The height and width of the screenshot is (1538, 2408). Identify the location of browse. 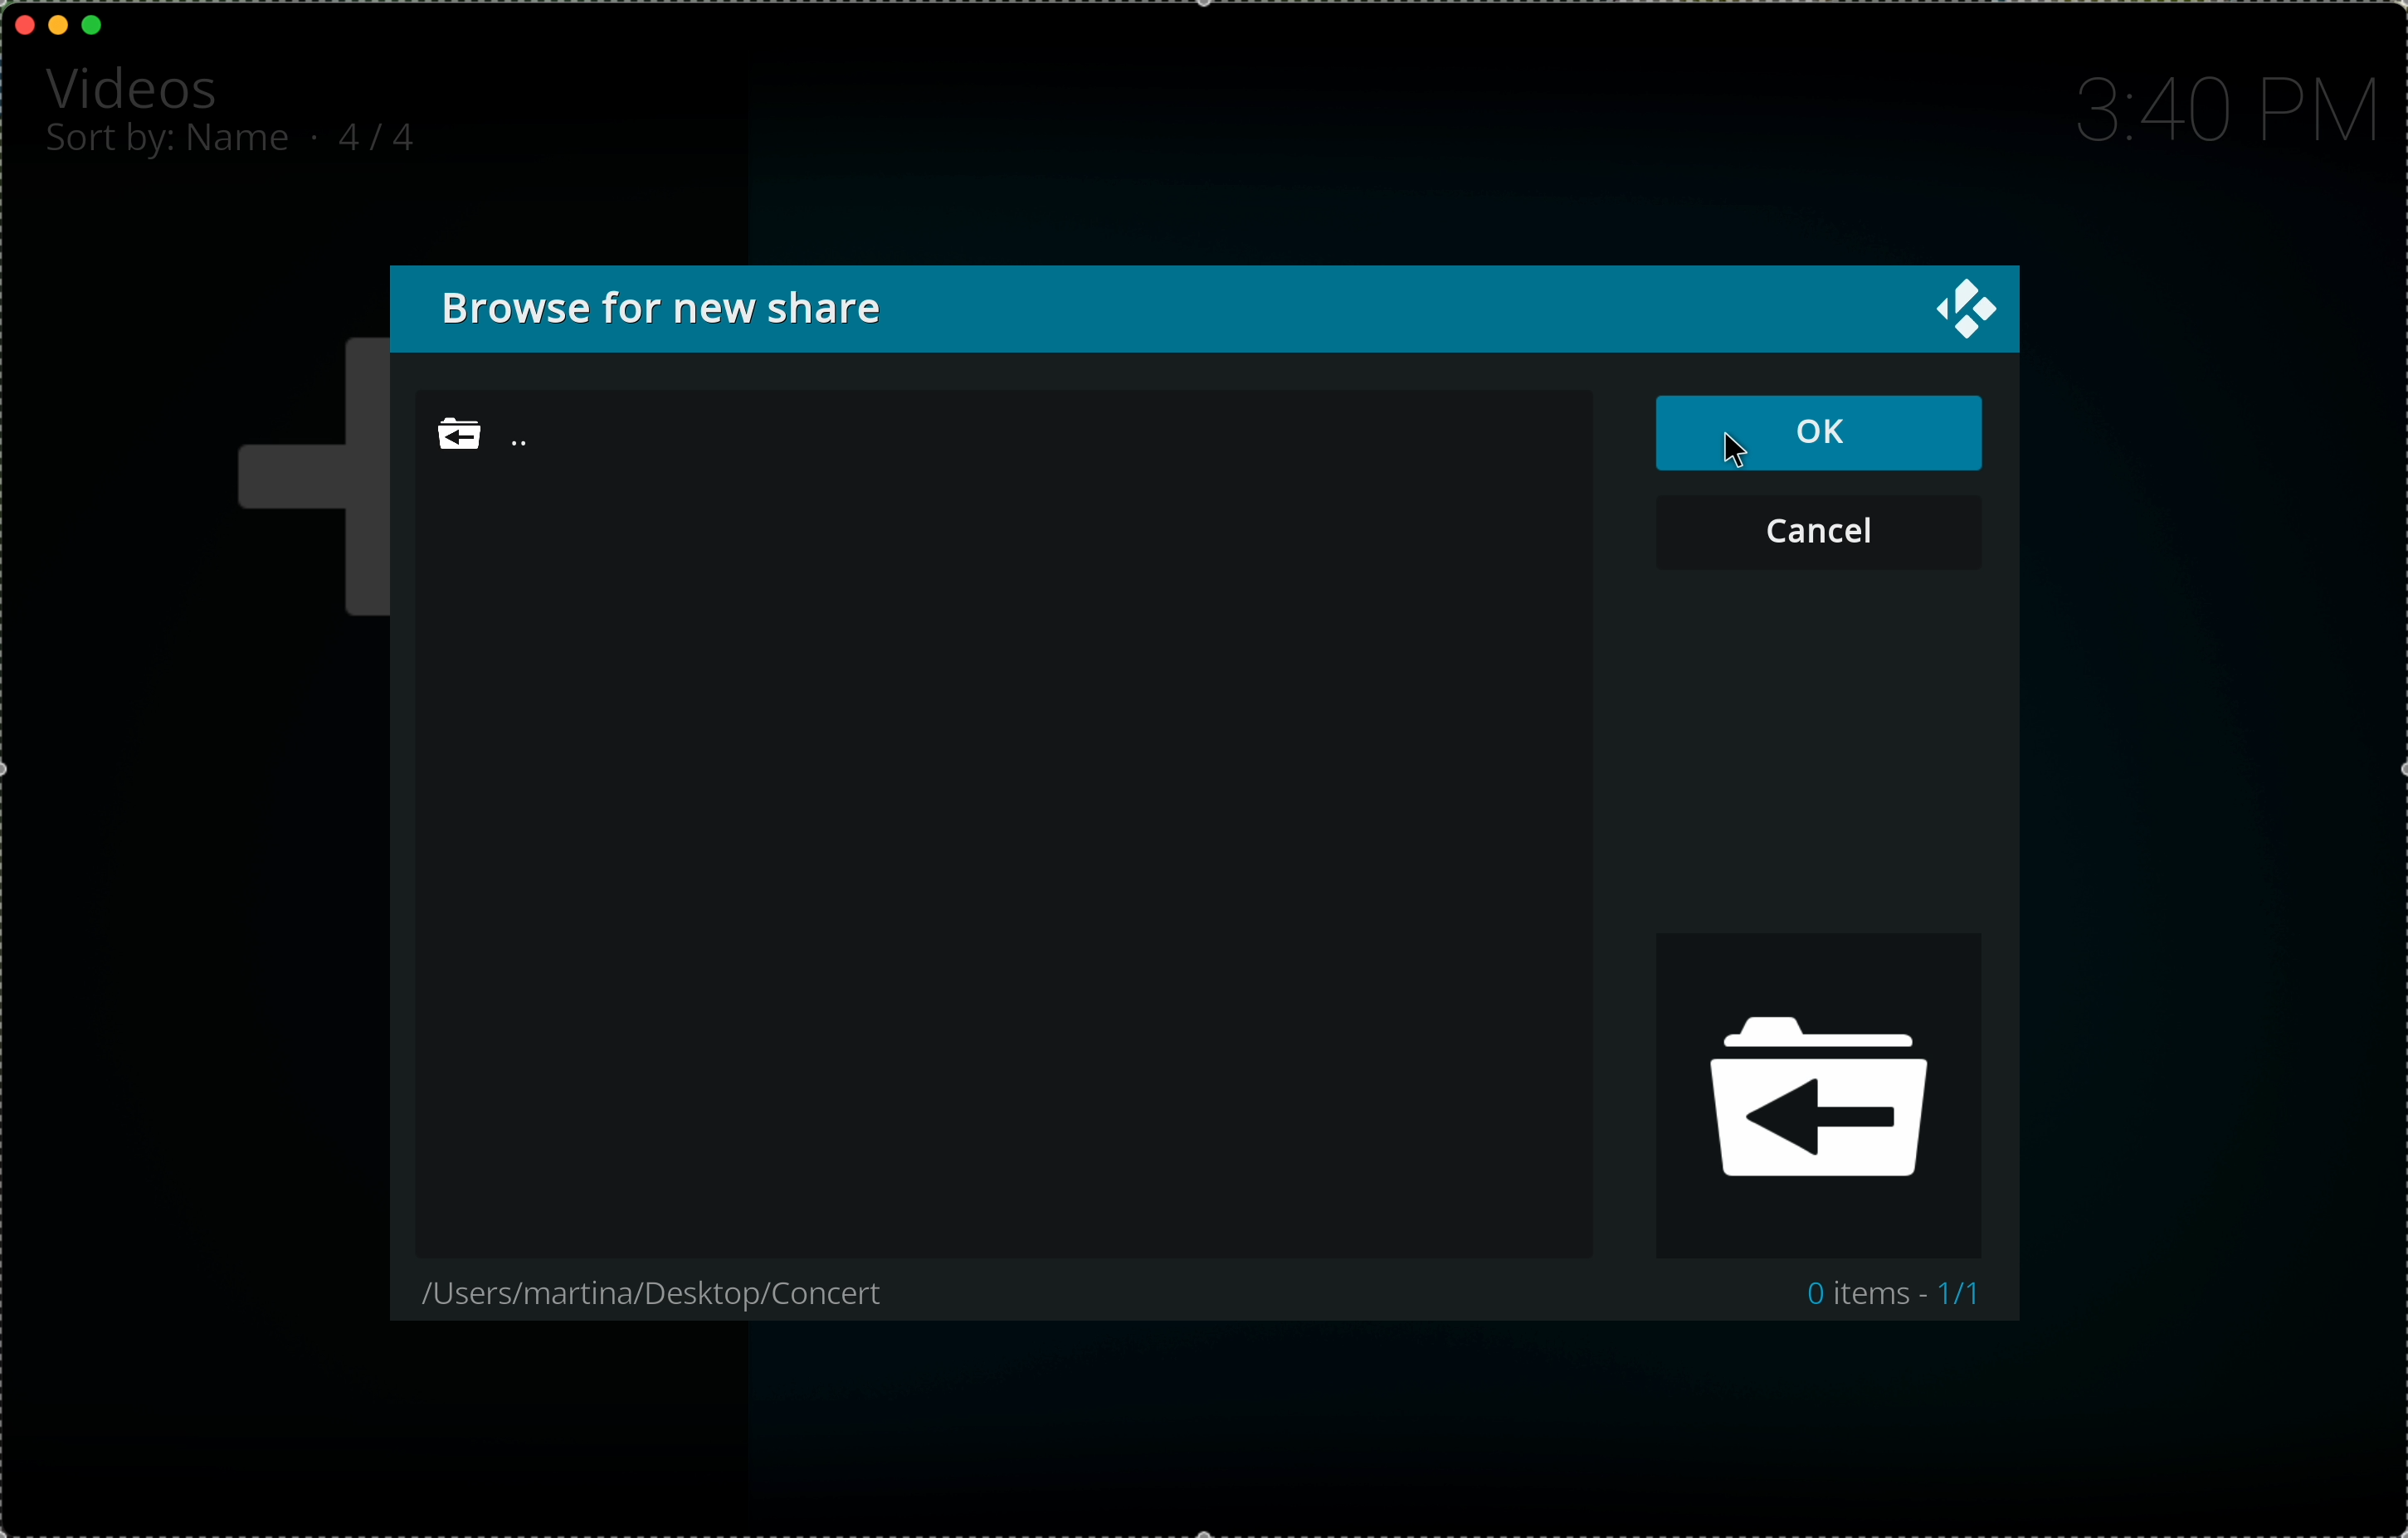
(699, 308).